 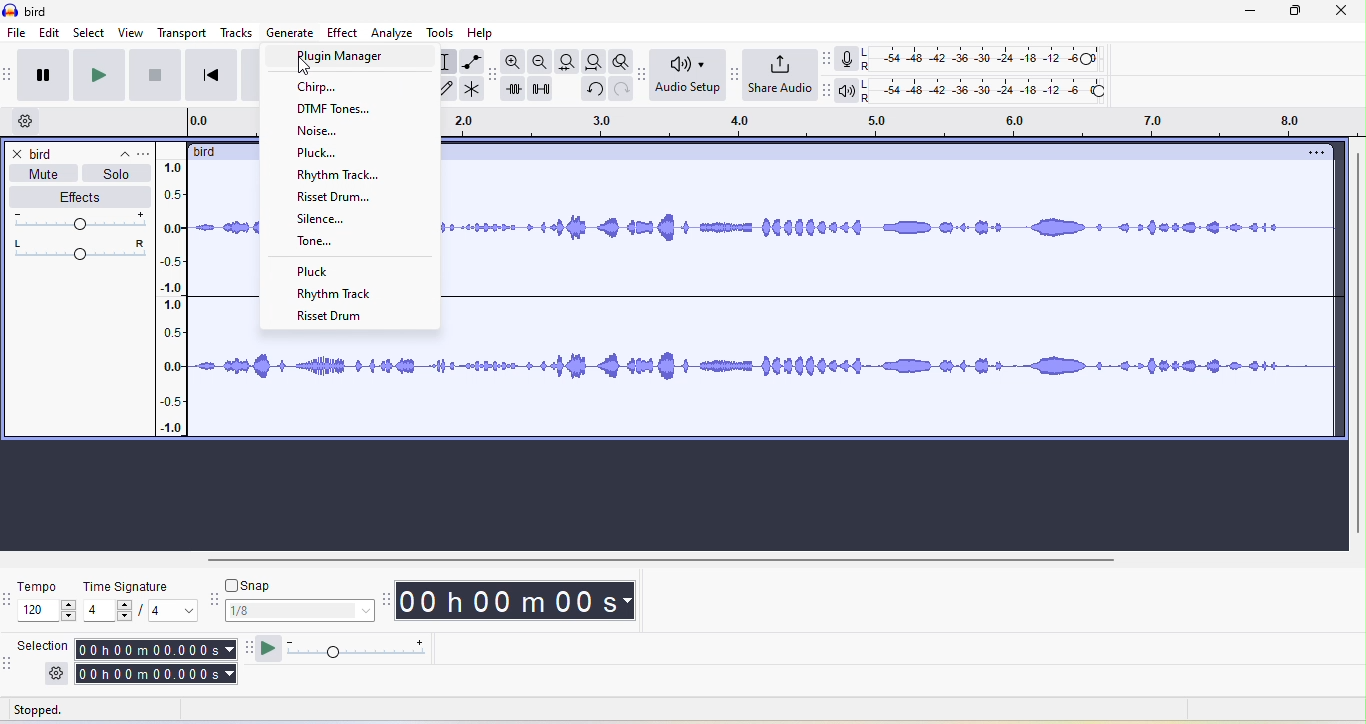 I want to click on tracks, so click(x=237, y=34).